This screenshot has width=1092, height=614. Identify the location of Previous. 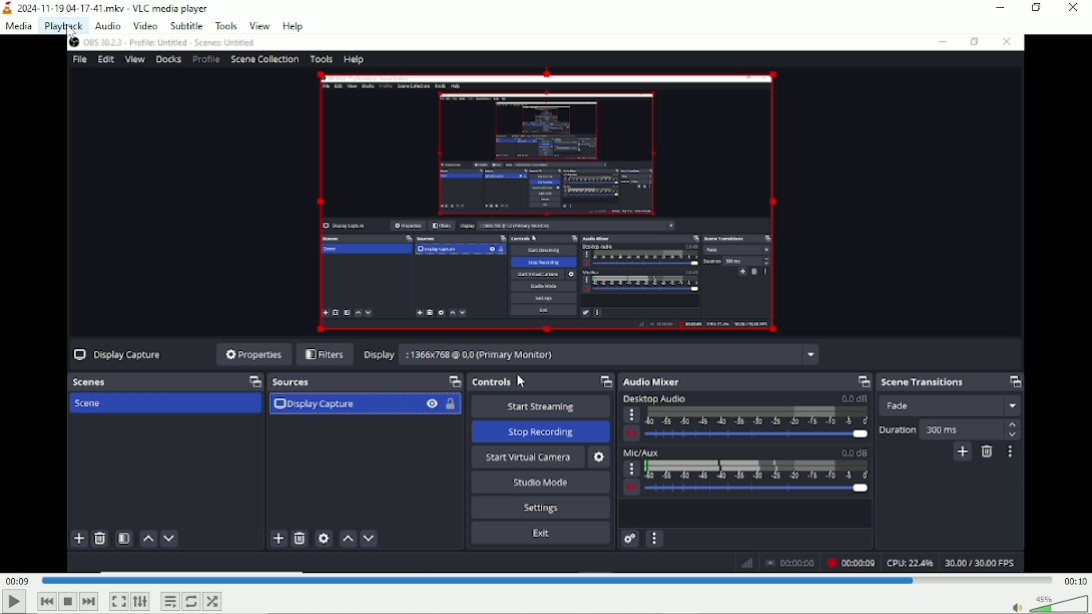
(47, 601).